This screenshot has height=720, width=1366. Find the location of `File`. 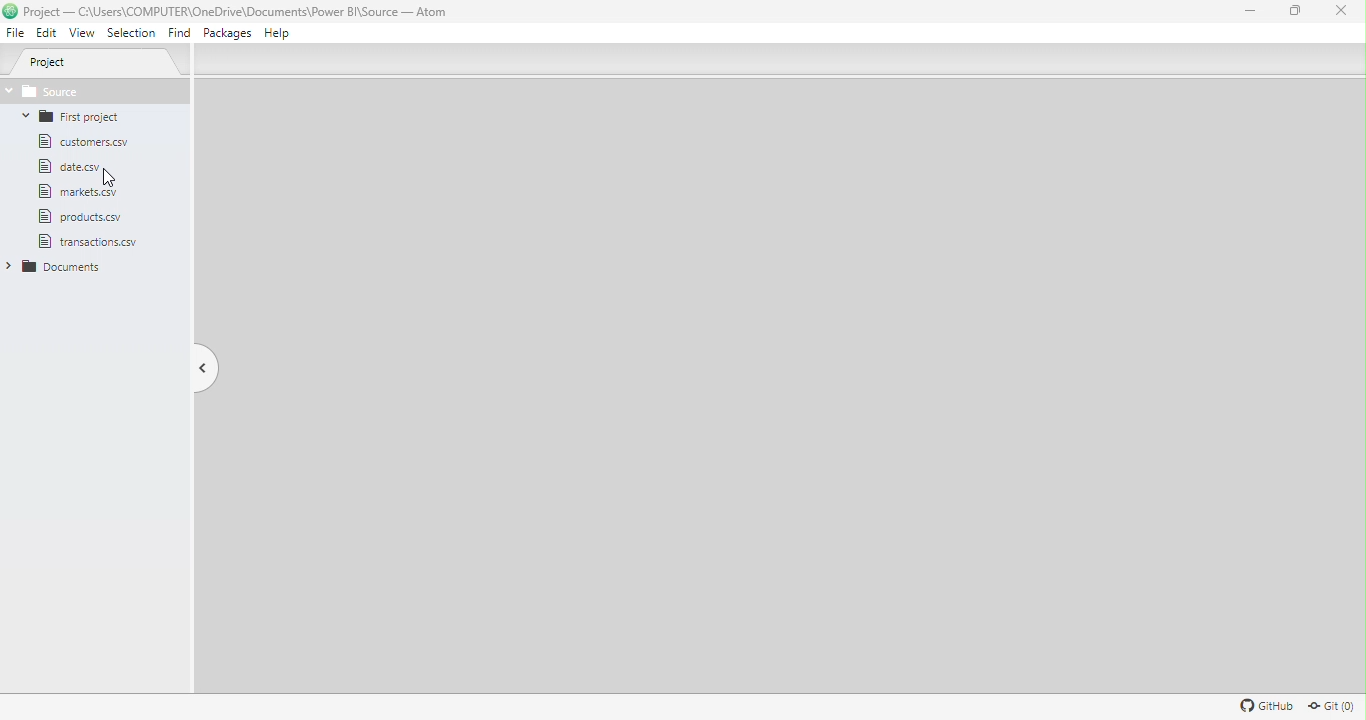

File is located at coordinates (66, 167).